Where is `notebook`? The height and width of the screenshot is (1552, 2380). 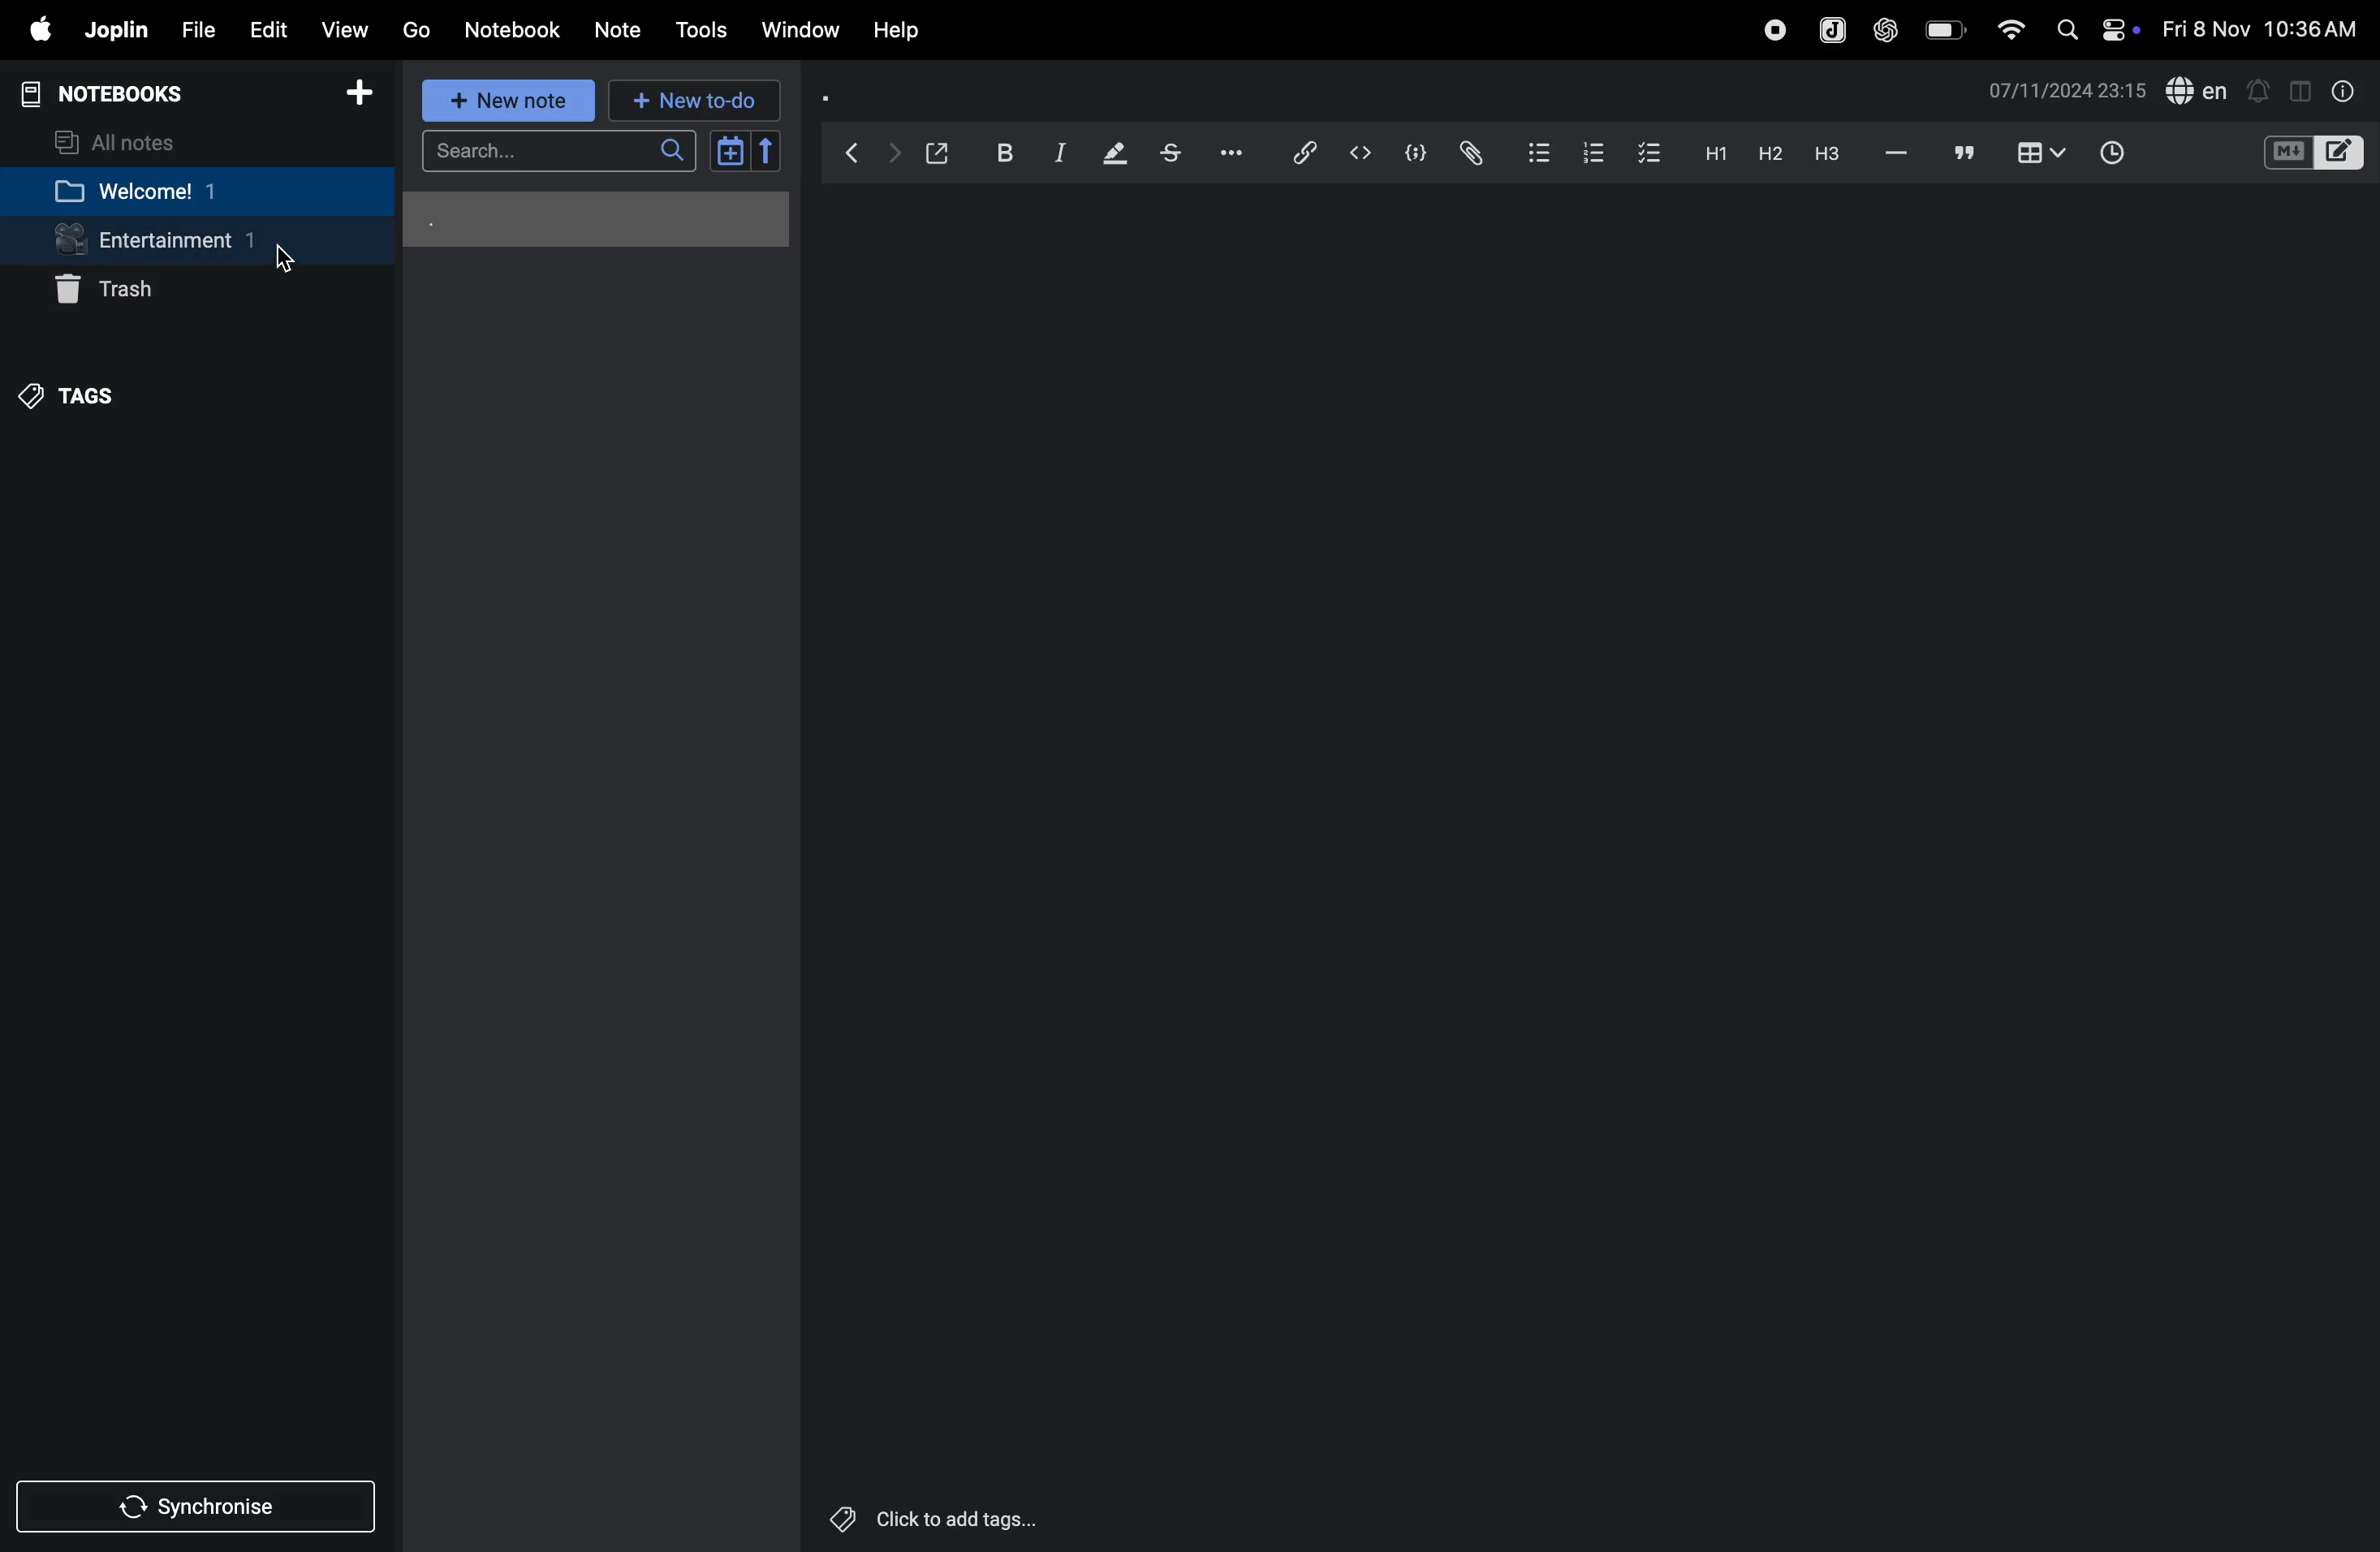
notebook is located at coordinates (514, 31).